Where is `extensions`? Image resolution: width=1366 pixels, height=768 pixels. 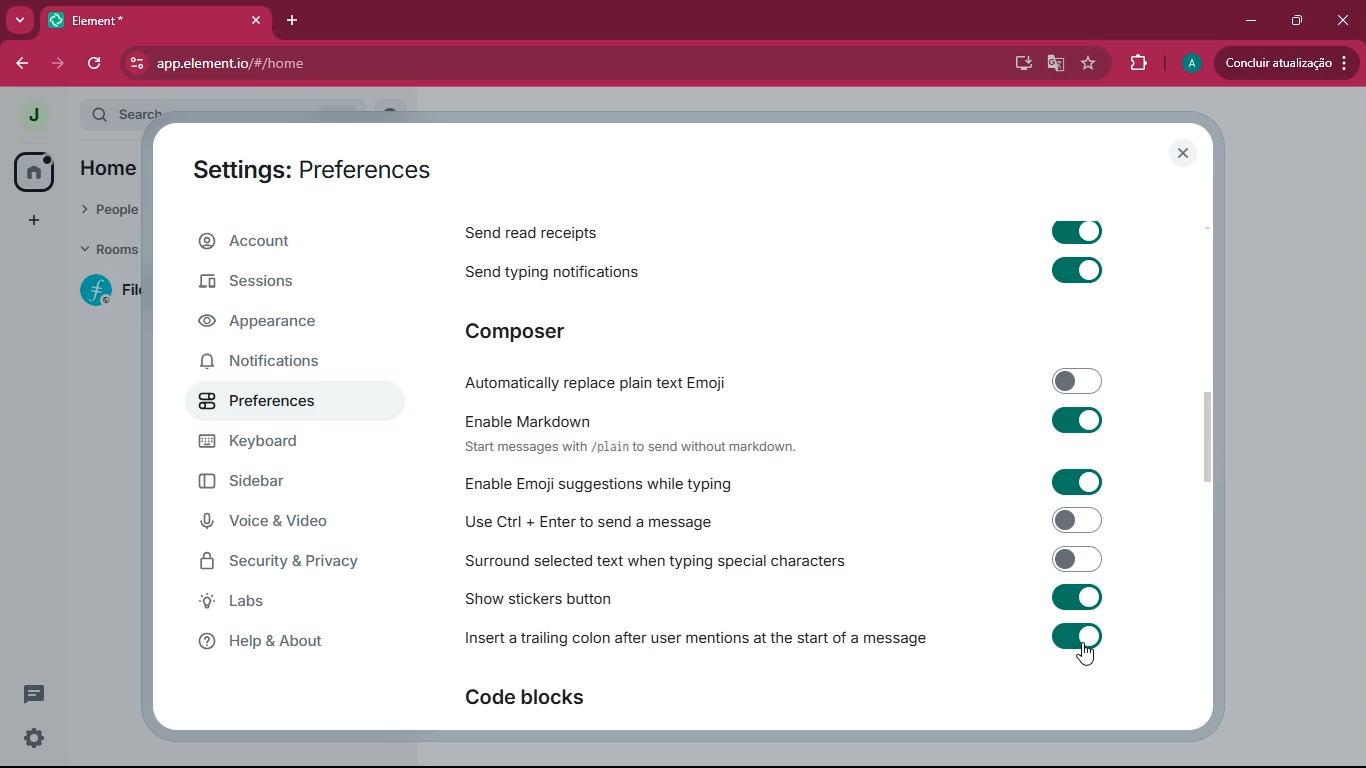
extensions is located at coordinates (1136, 62).